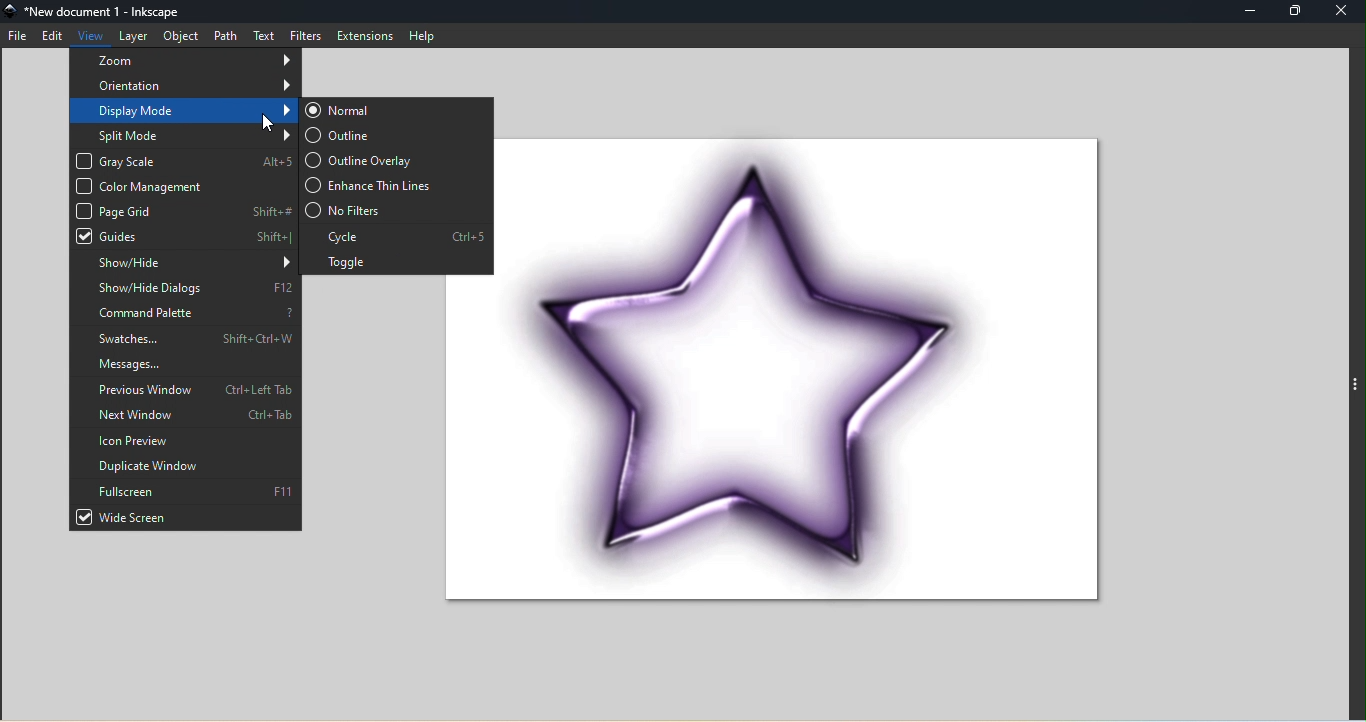  Describe the element at coordinates (132, 34) in the screenshot. I see `Layer` at that location.